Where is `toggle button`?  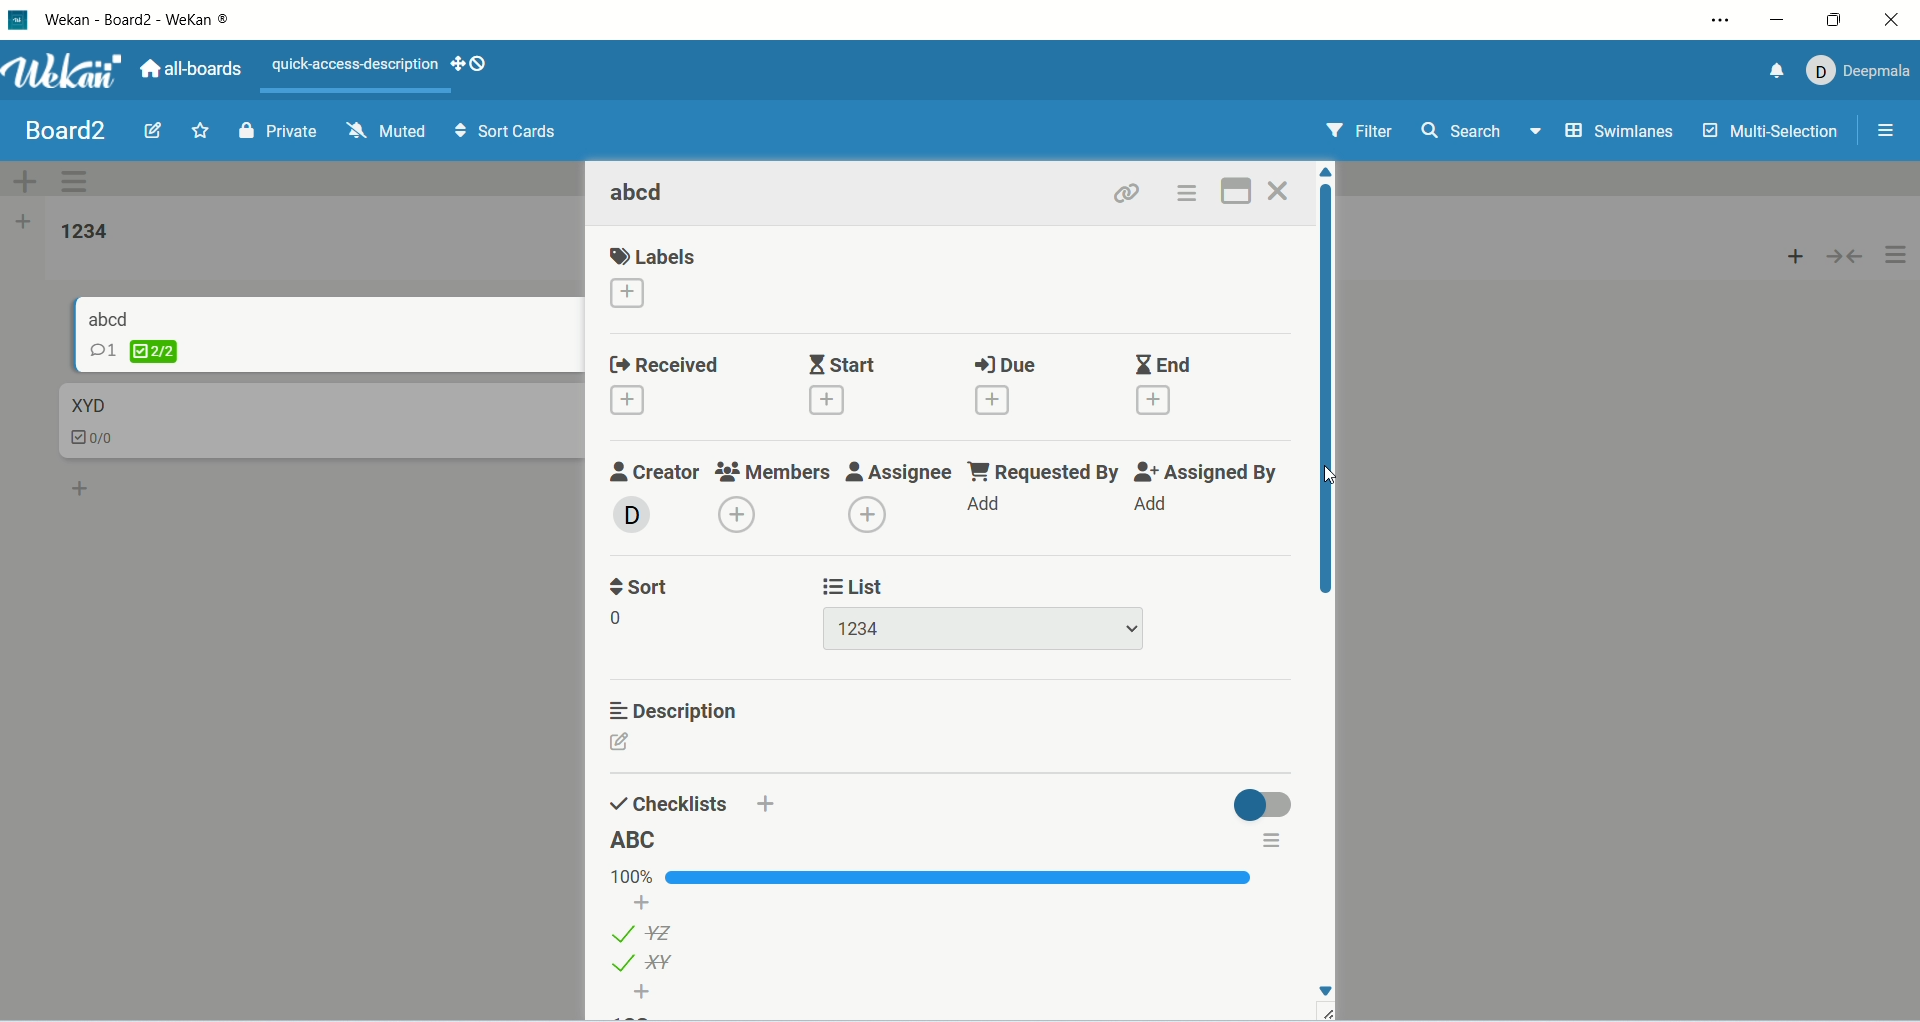
toggle button is located at coordinates (1261, 801).